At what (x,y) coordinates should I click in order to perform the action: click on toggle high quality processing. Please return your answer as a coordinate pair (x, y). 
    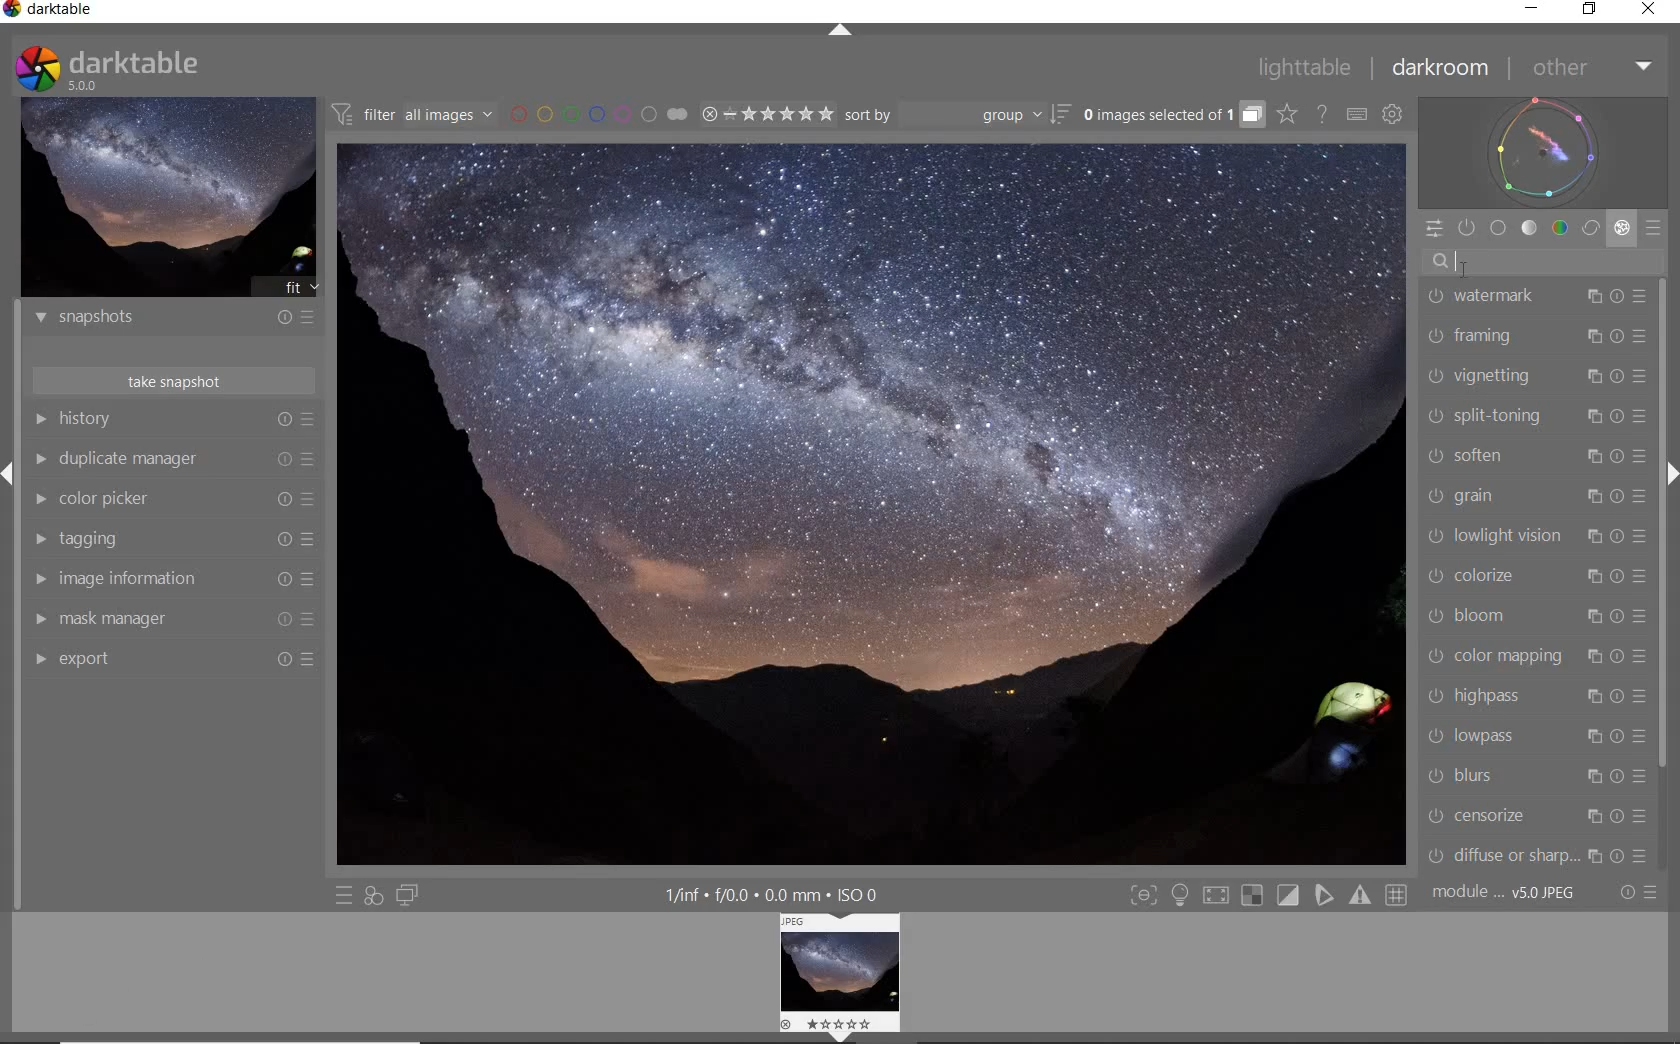
    Looking at the image, I should click on (1220, 898).